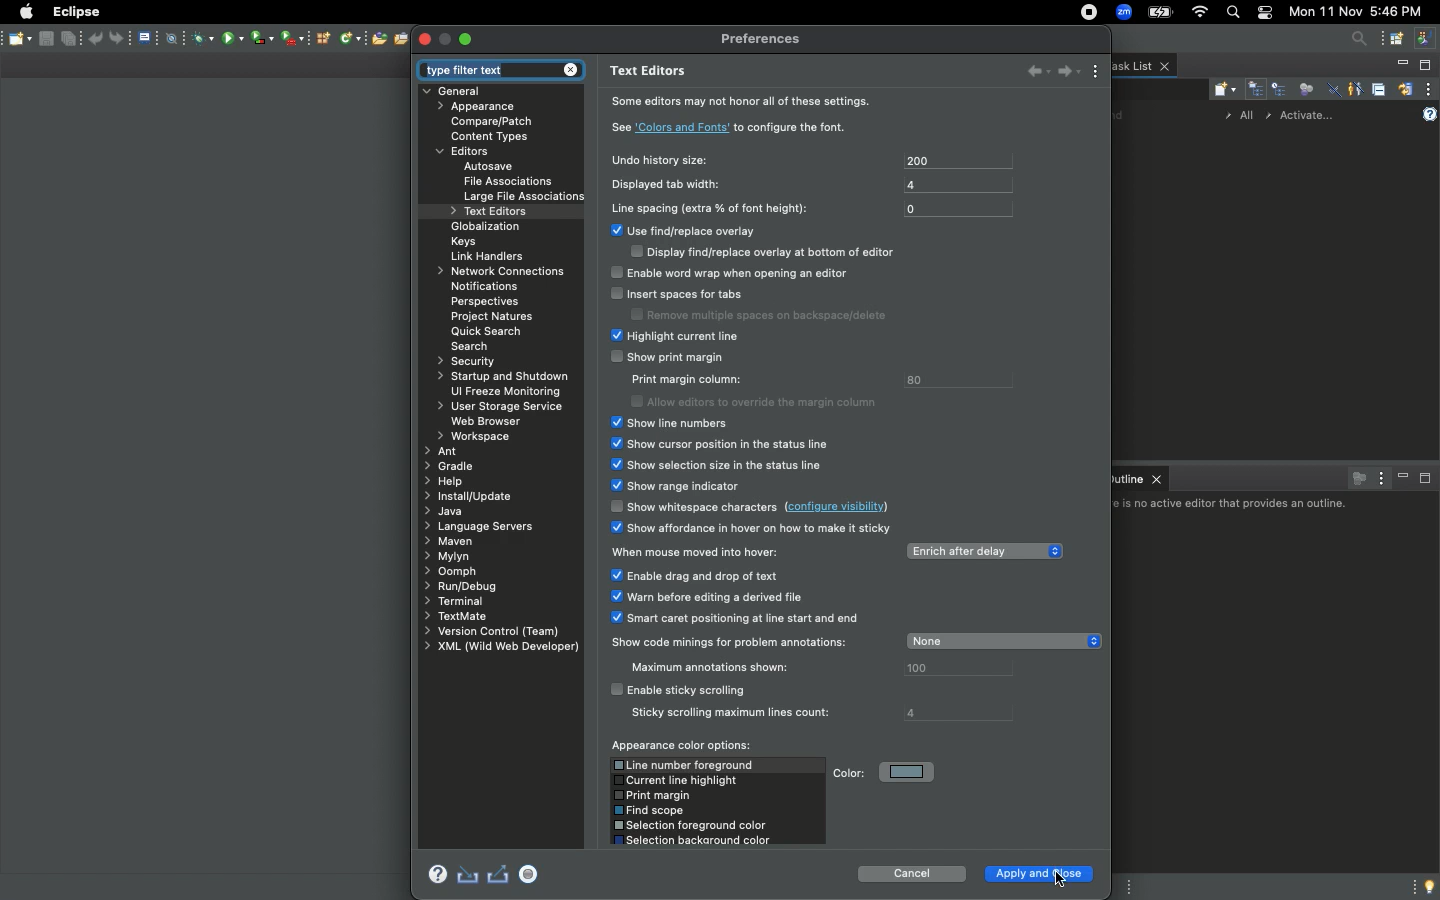 The height and width of the screenshot is (900, 1440). What do you see at coordinates (1356, 41) in the screenshot?
I see `Search` at bounding box center [1356, 41].